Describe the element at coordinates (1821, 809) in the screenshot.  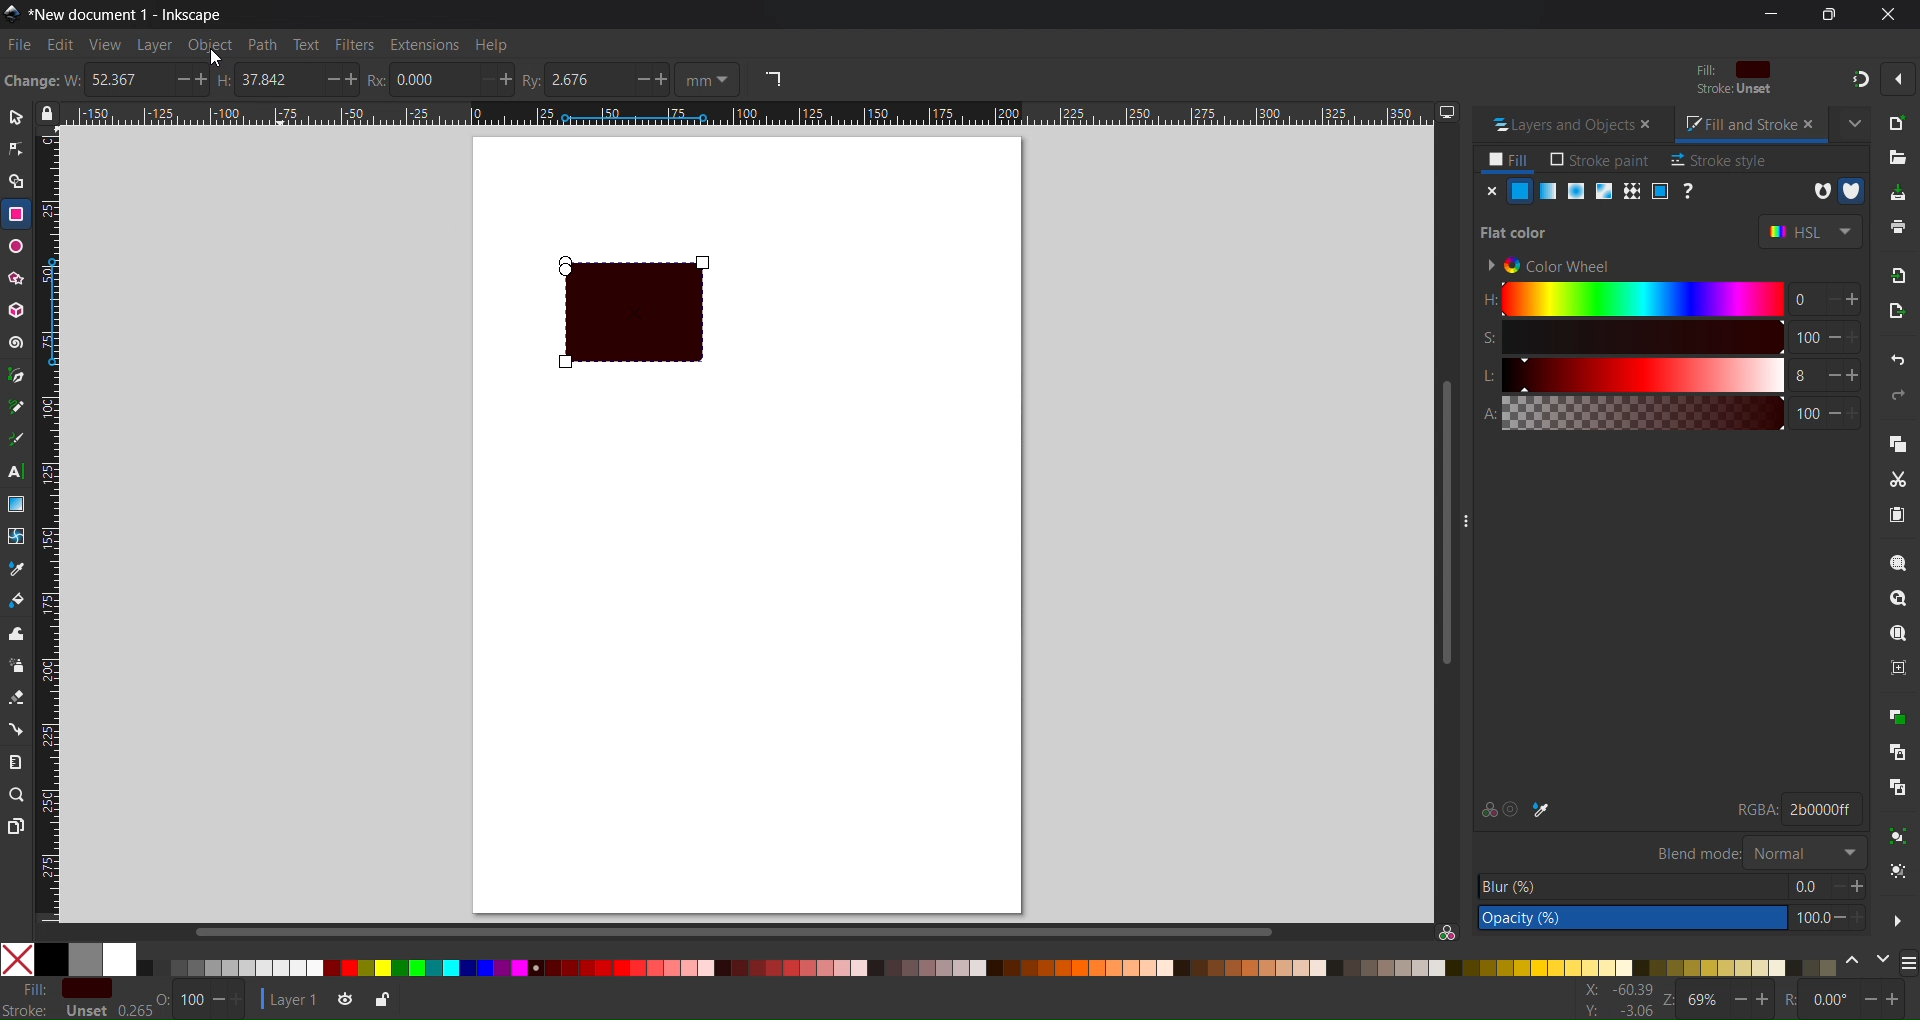
I see `2b0000ff` at that location.